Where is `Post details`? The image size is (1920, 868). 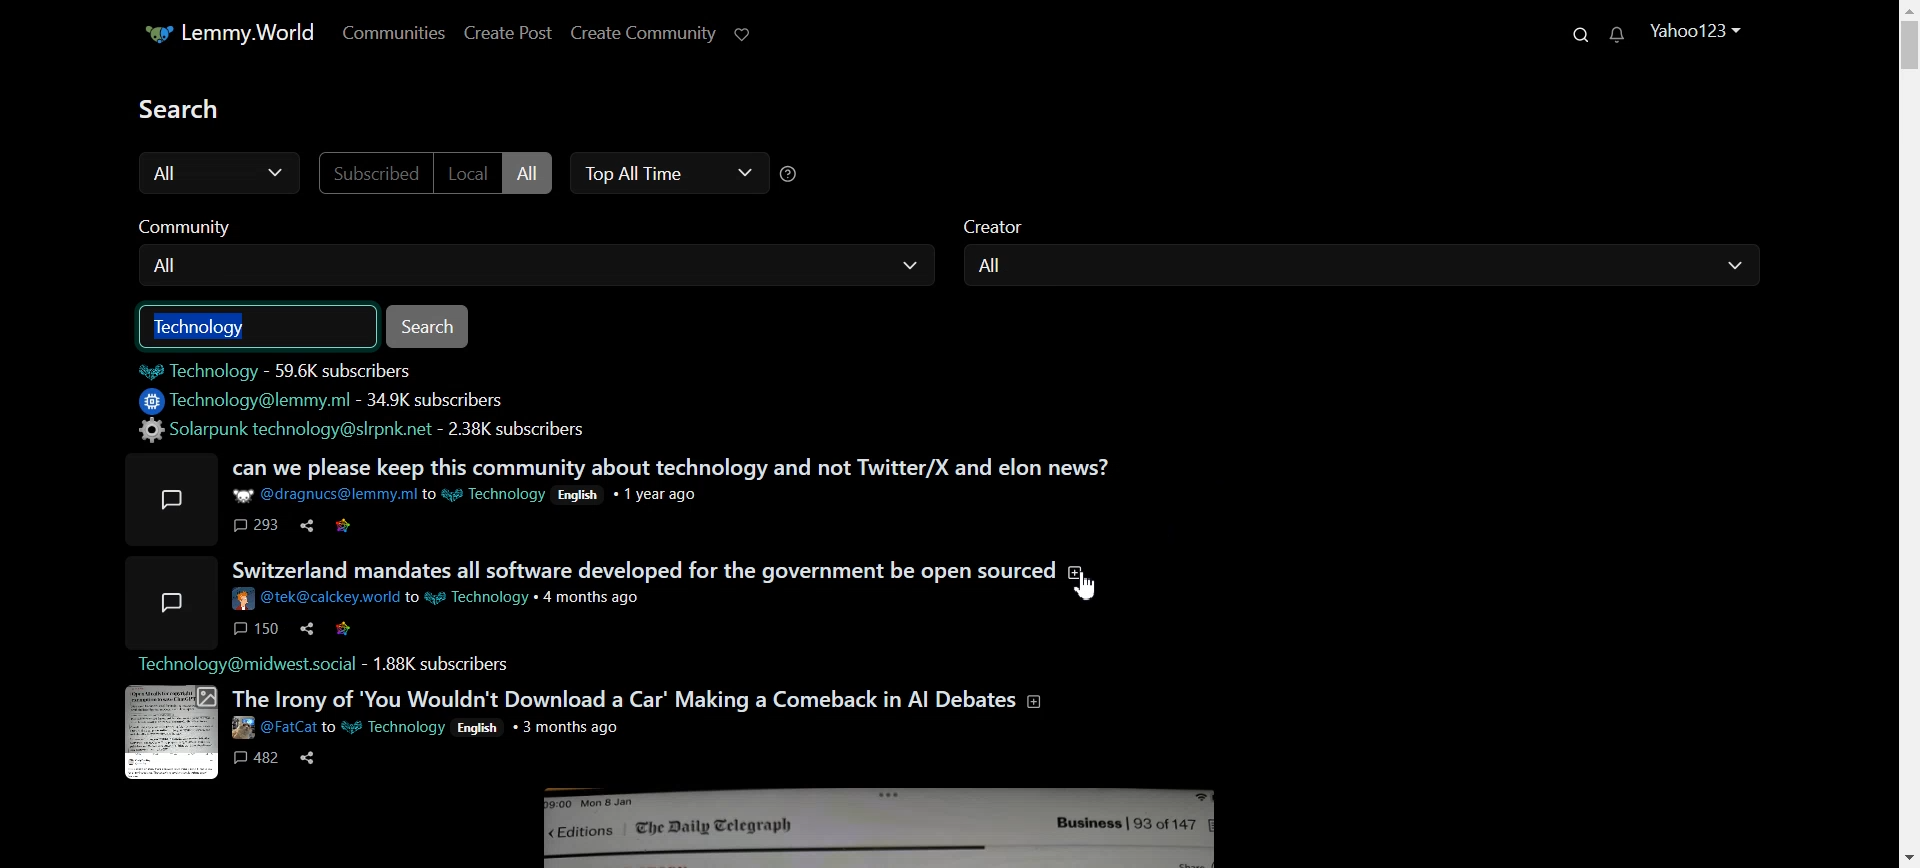 Post details is located at coordinates (472, 495).